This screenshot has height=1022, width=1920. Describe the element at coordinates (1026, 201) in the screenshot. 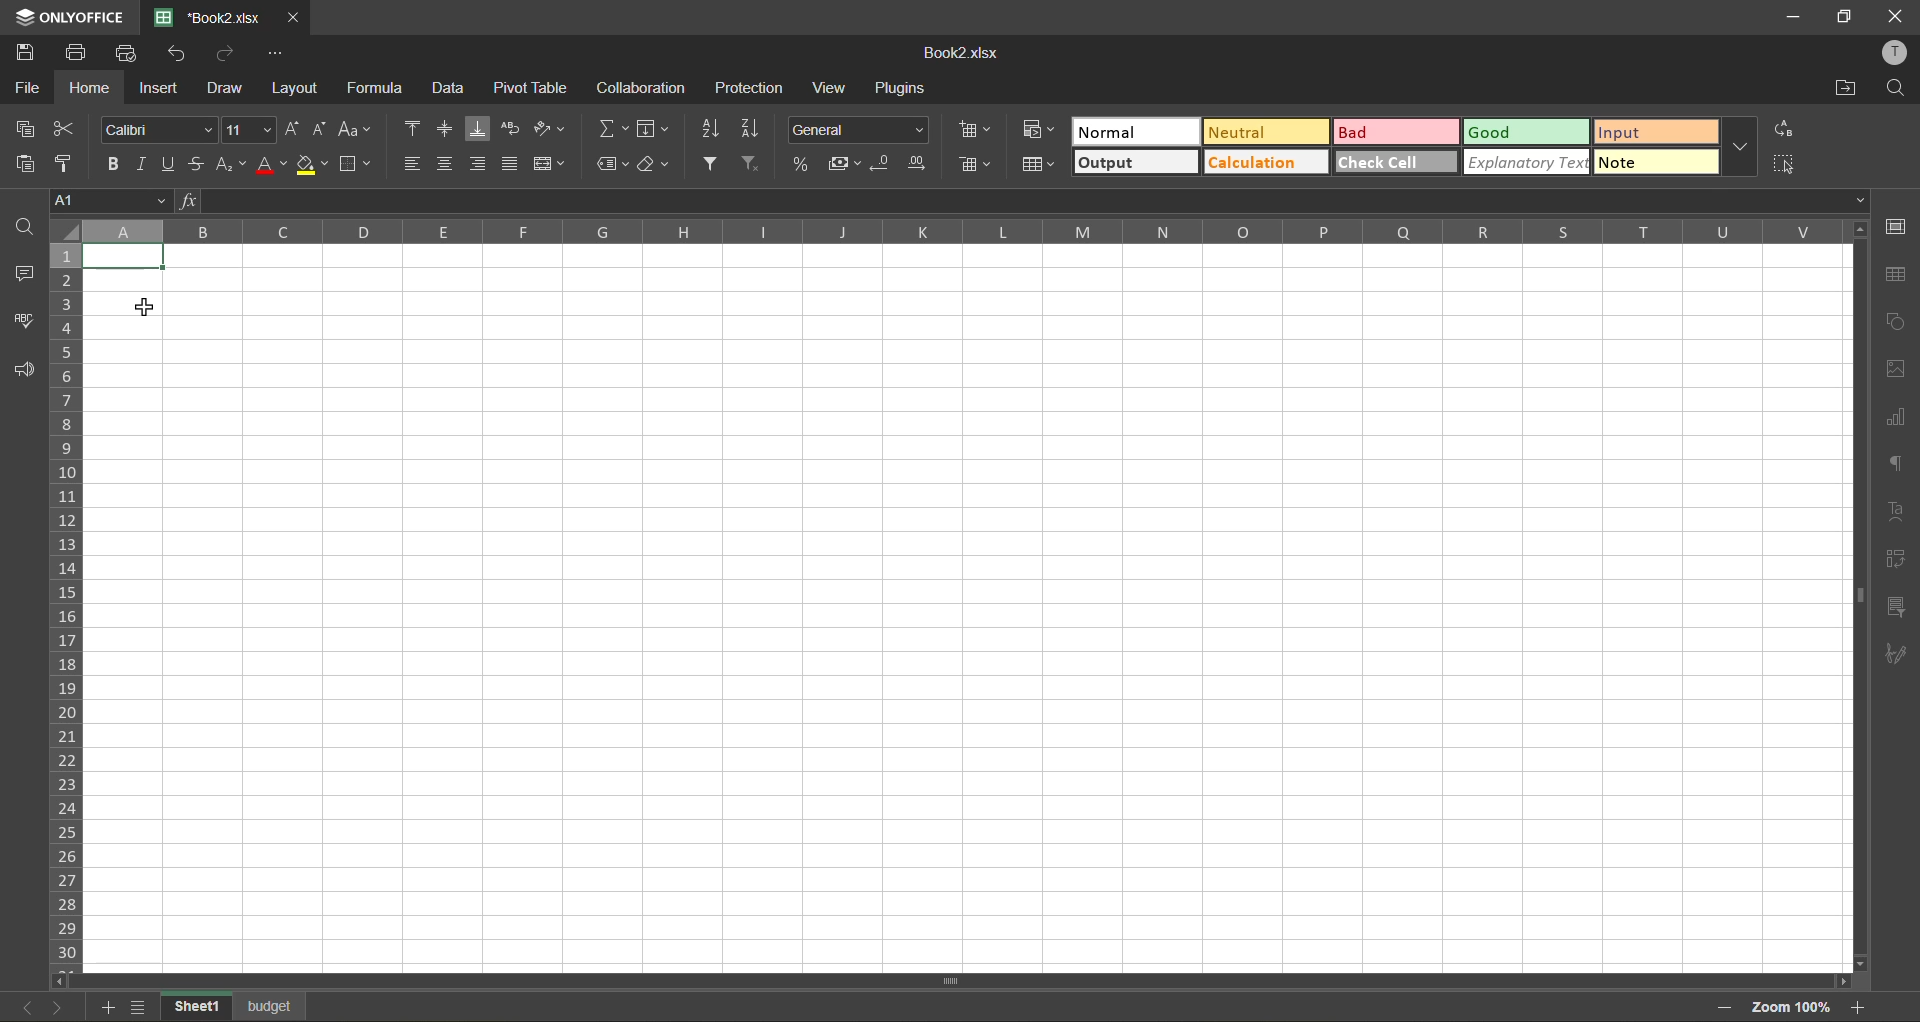

I see `formula bar` at that location.